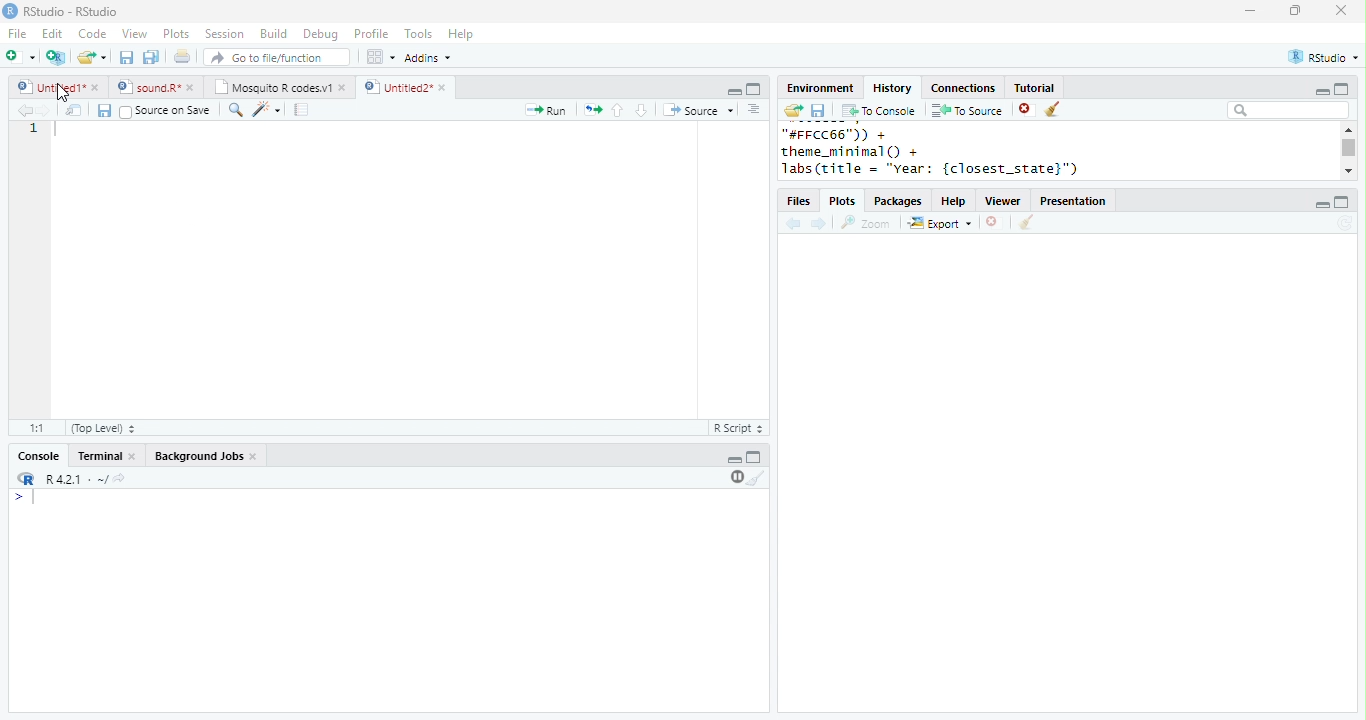 The image size is (1366, 720). I want to click on logo, so click(10, 11).